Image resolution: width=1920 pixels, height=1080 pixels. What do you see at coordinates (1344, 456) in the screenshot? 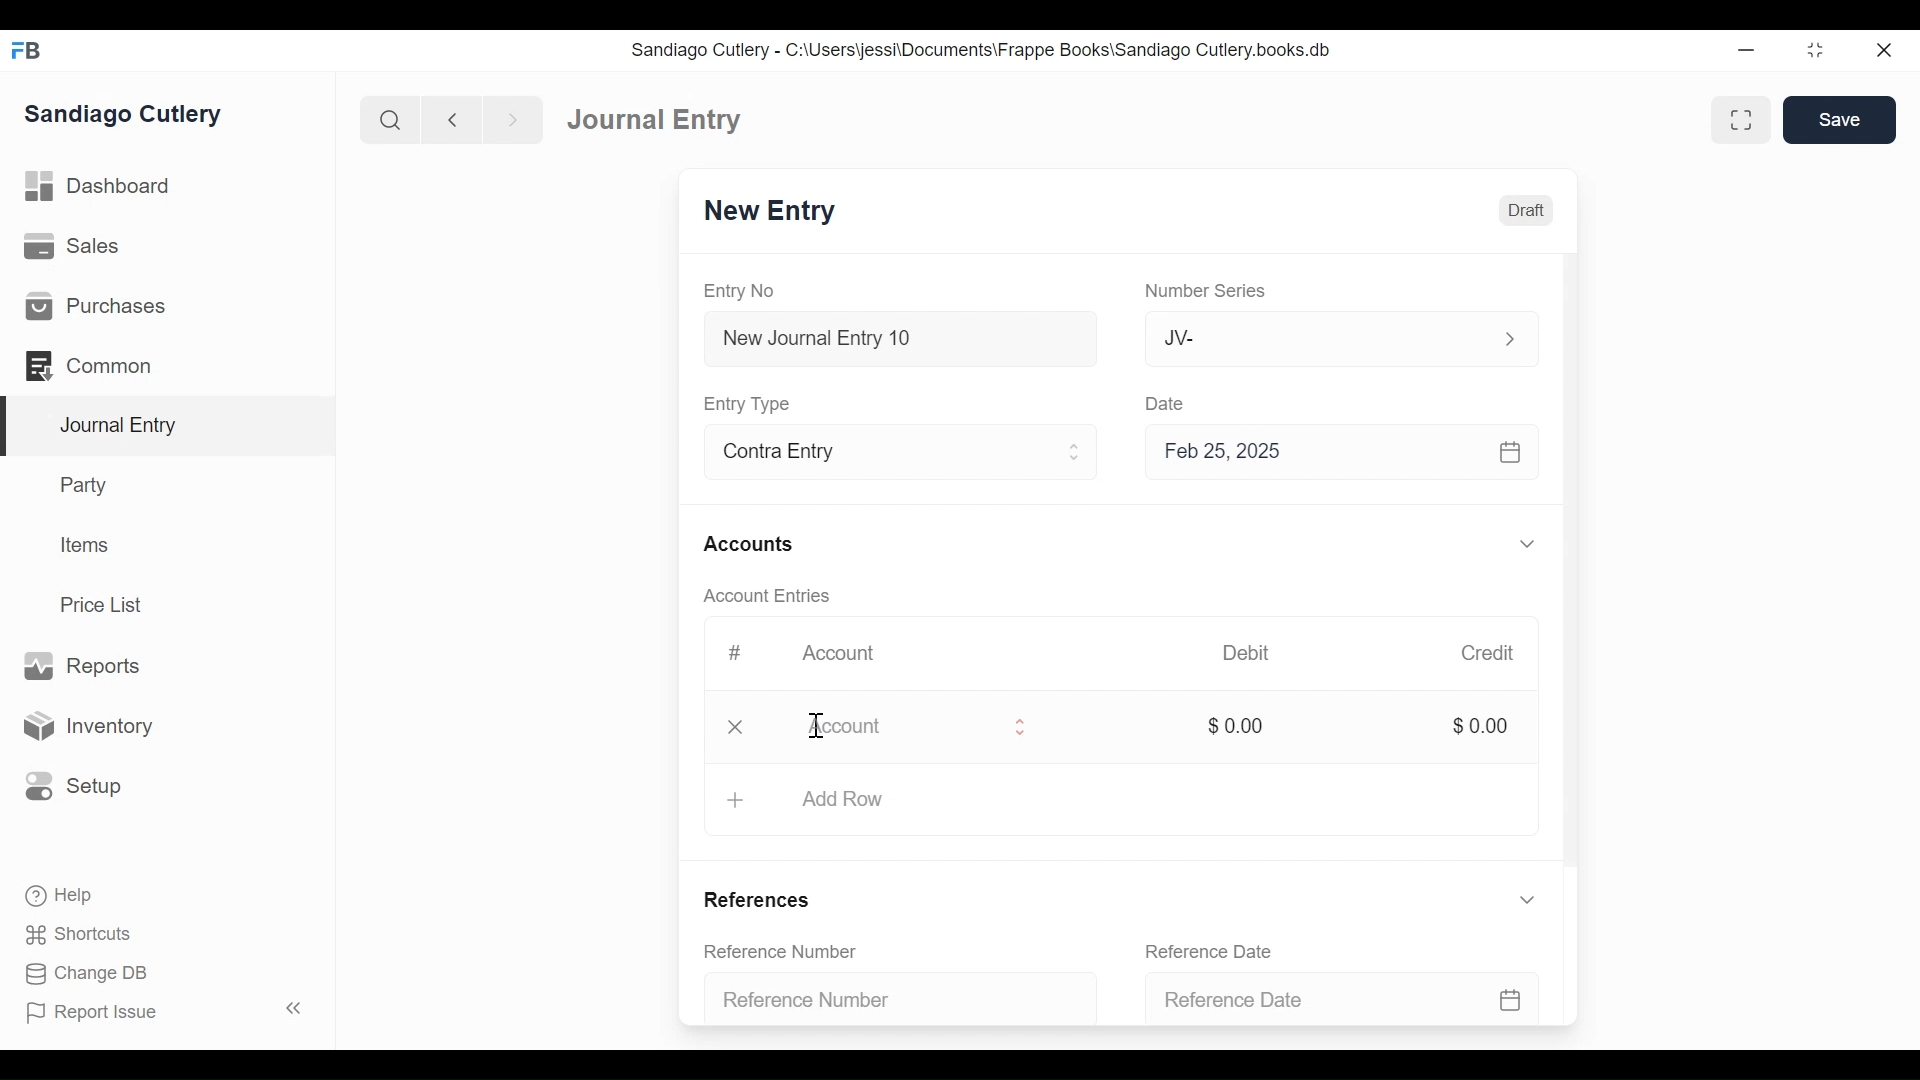
I see `Feb 25, 2025` at bounding box center [1344, 456].